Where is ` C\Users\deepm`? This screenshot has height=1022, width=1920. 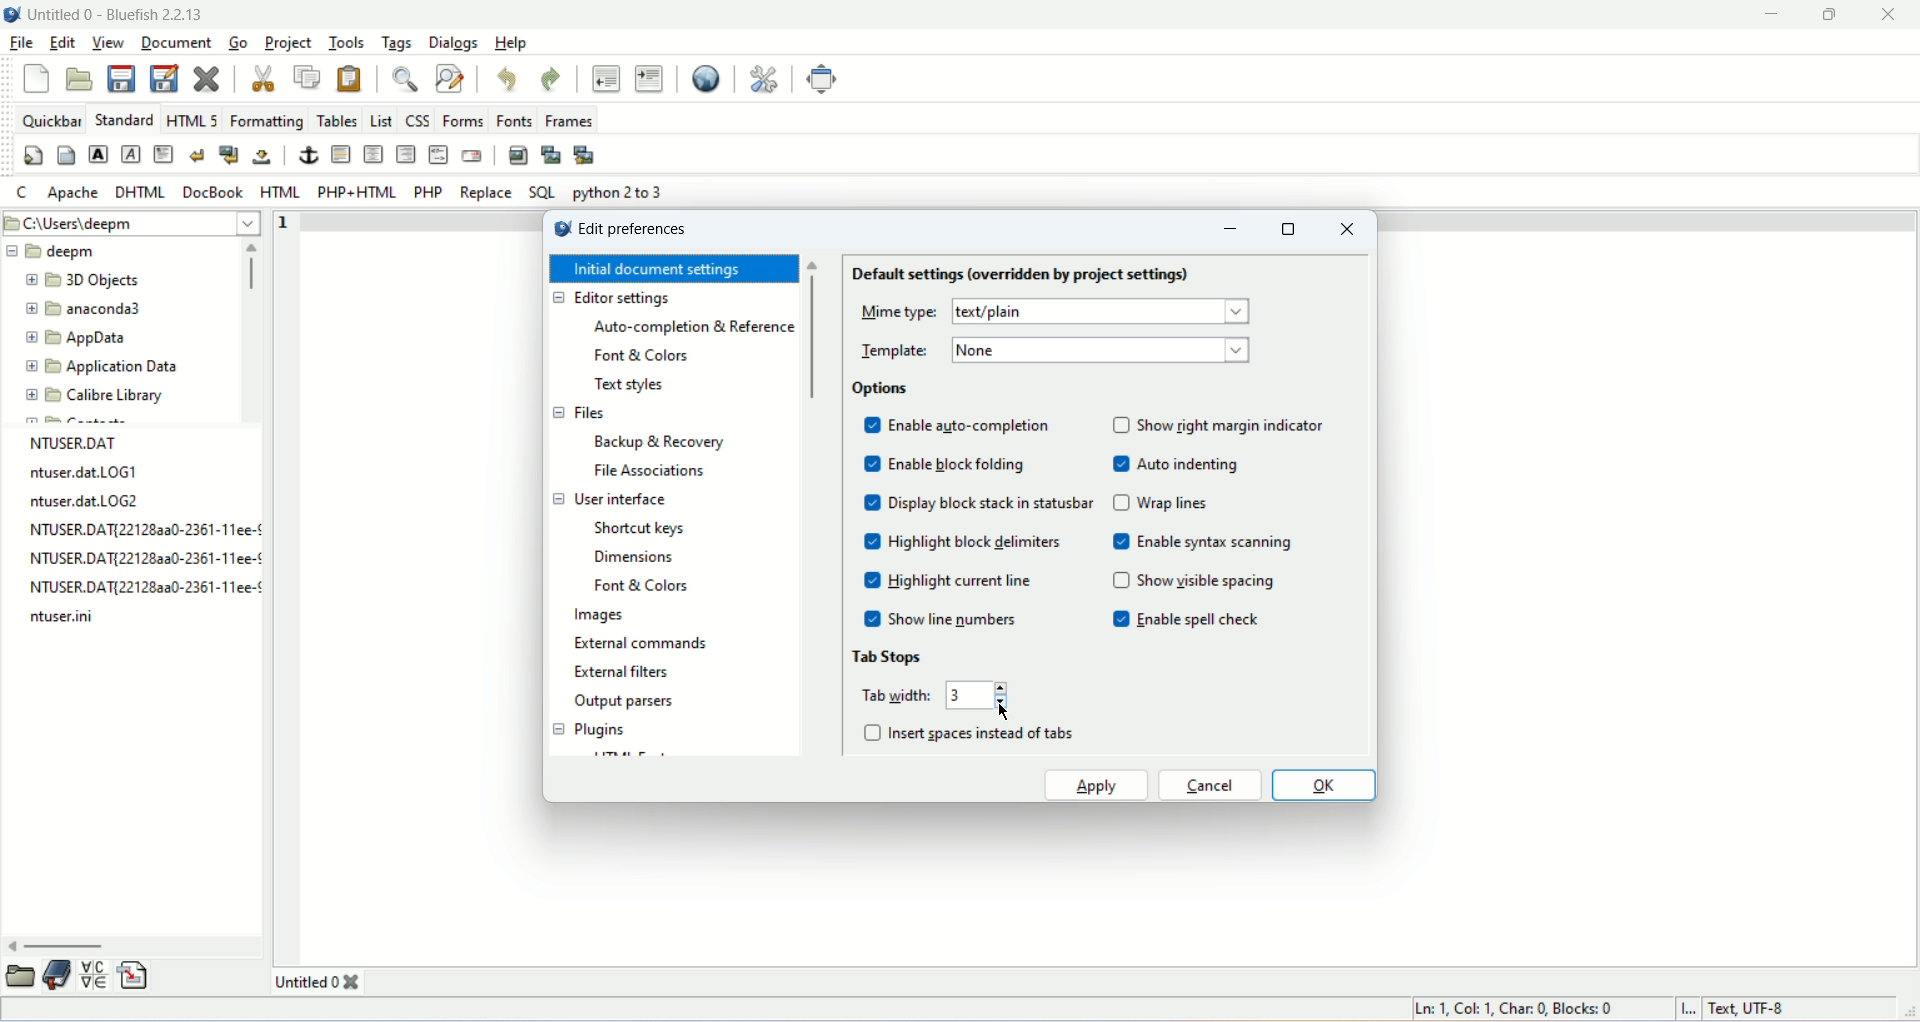  C\Users\deepm is located at coordinates (81, 226).